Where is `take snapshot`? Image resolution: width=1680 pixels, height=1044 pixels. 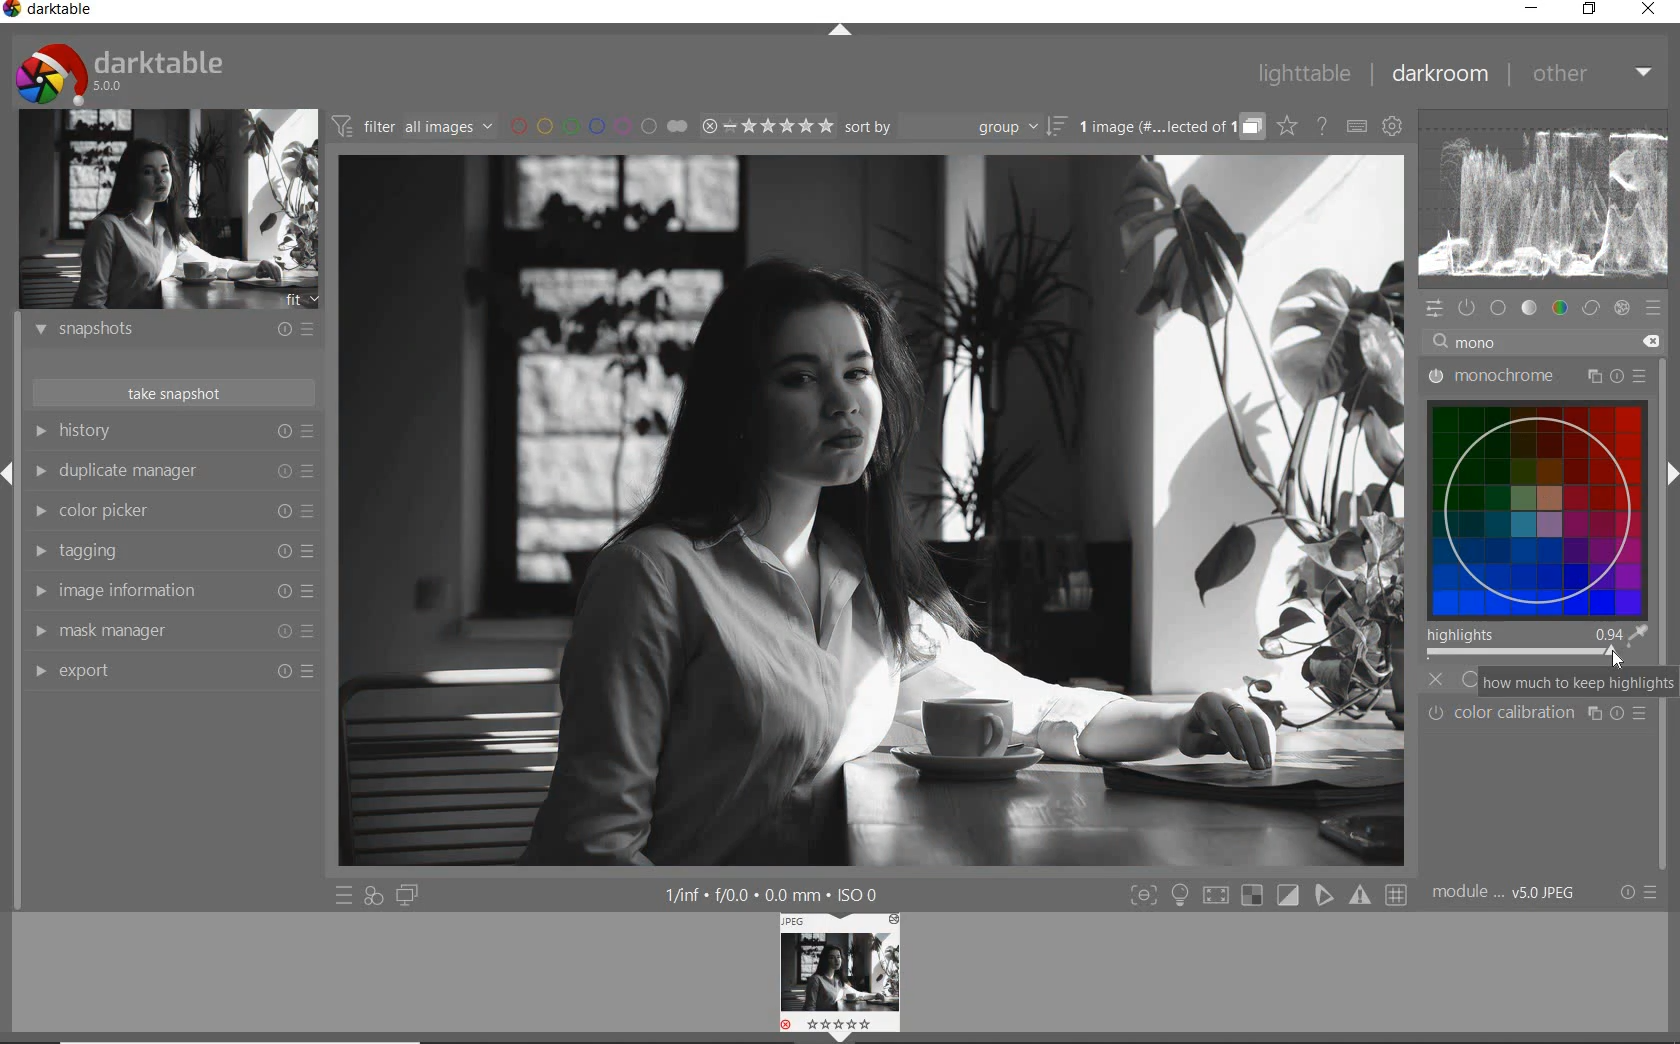 take snapshot is located at coordinates (172, 392).